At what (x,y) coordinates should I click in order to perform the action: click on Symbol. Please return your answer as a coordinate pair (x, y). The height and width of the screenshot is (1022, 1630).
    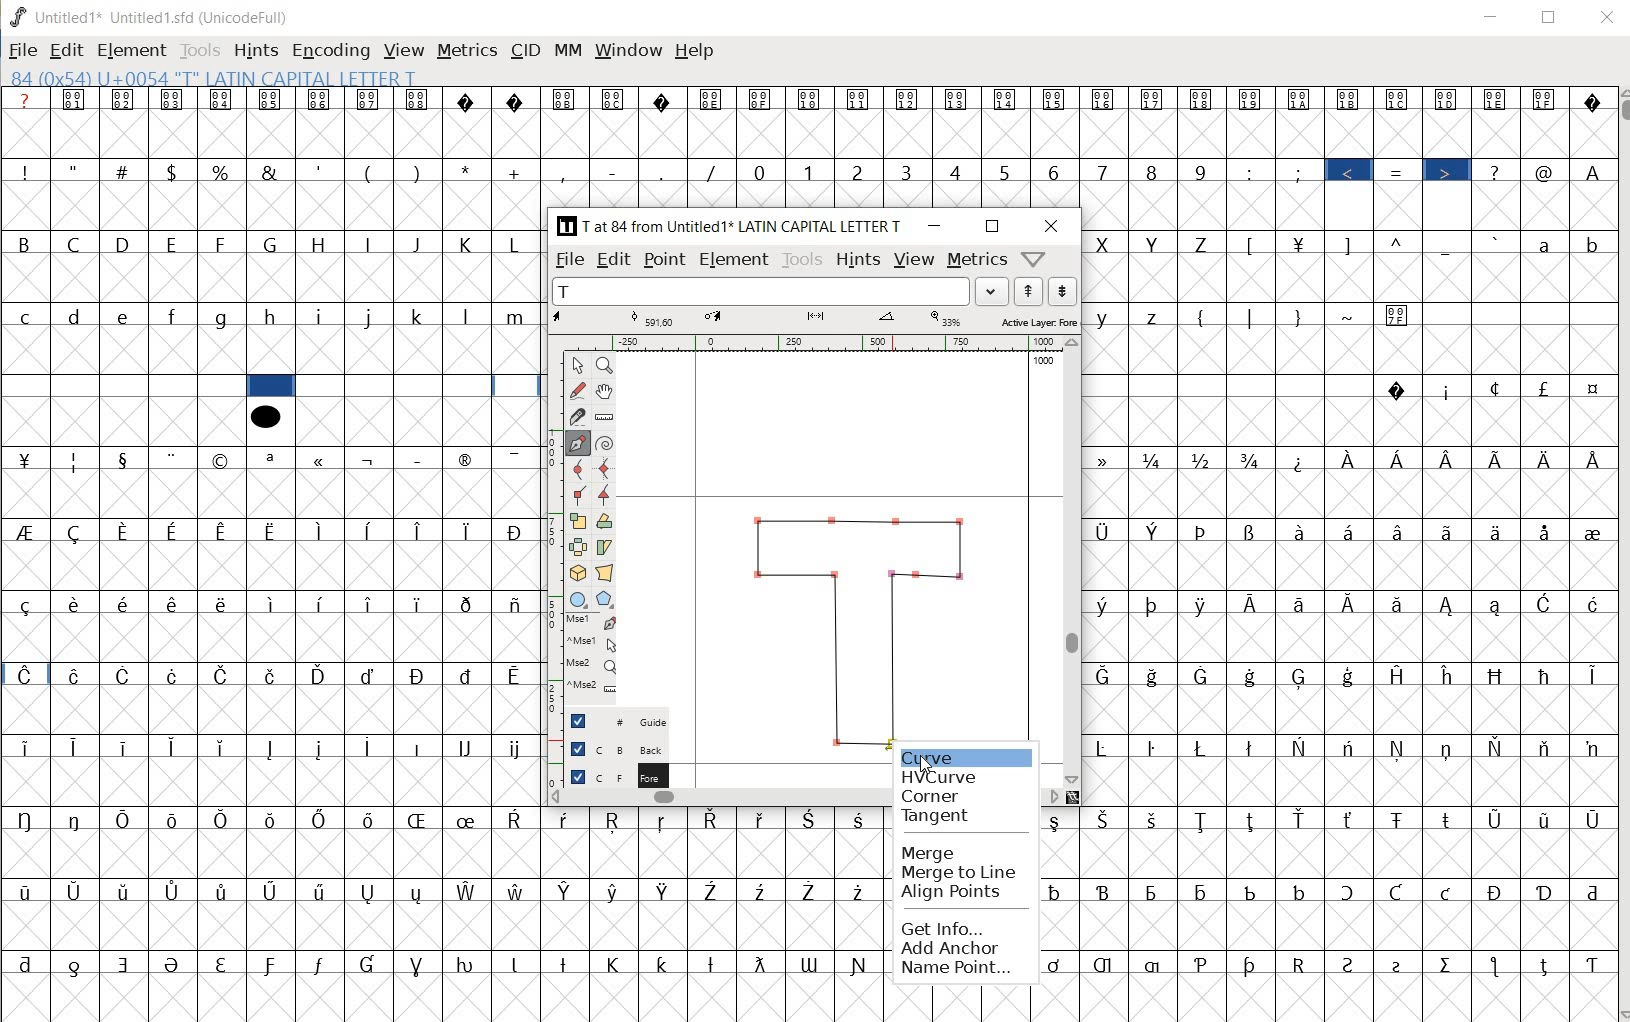
    Looking at the image, I should click on (567, 819).